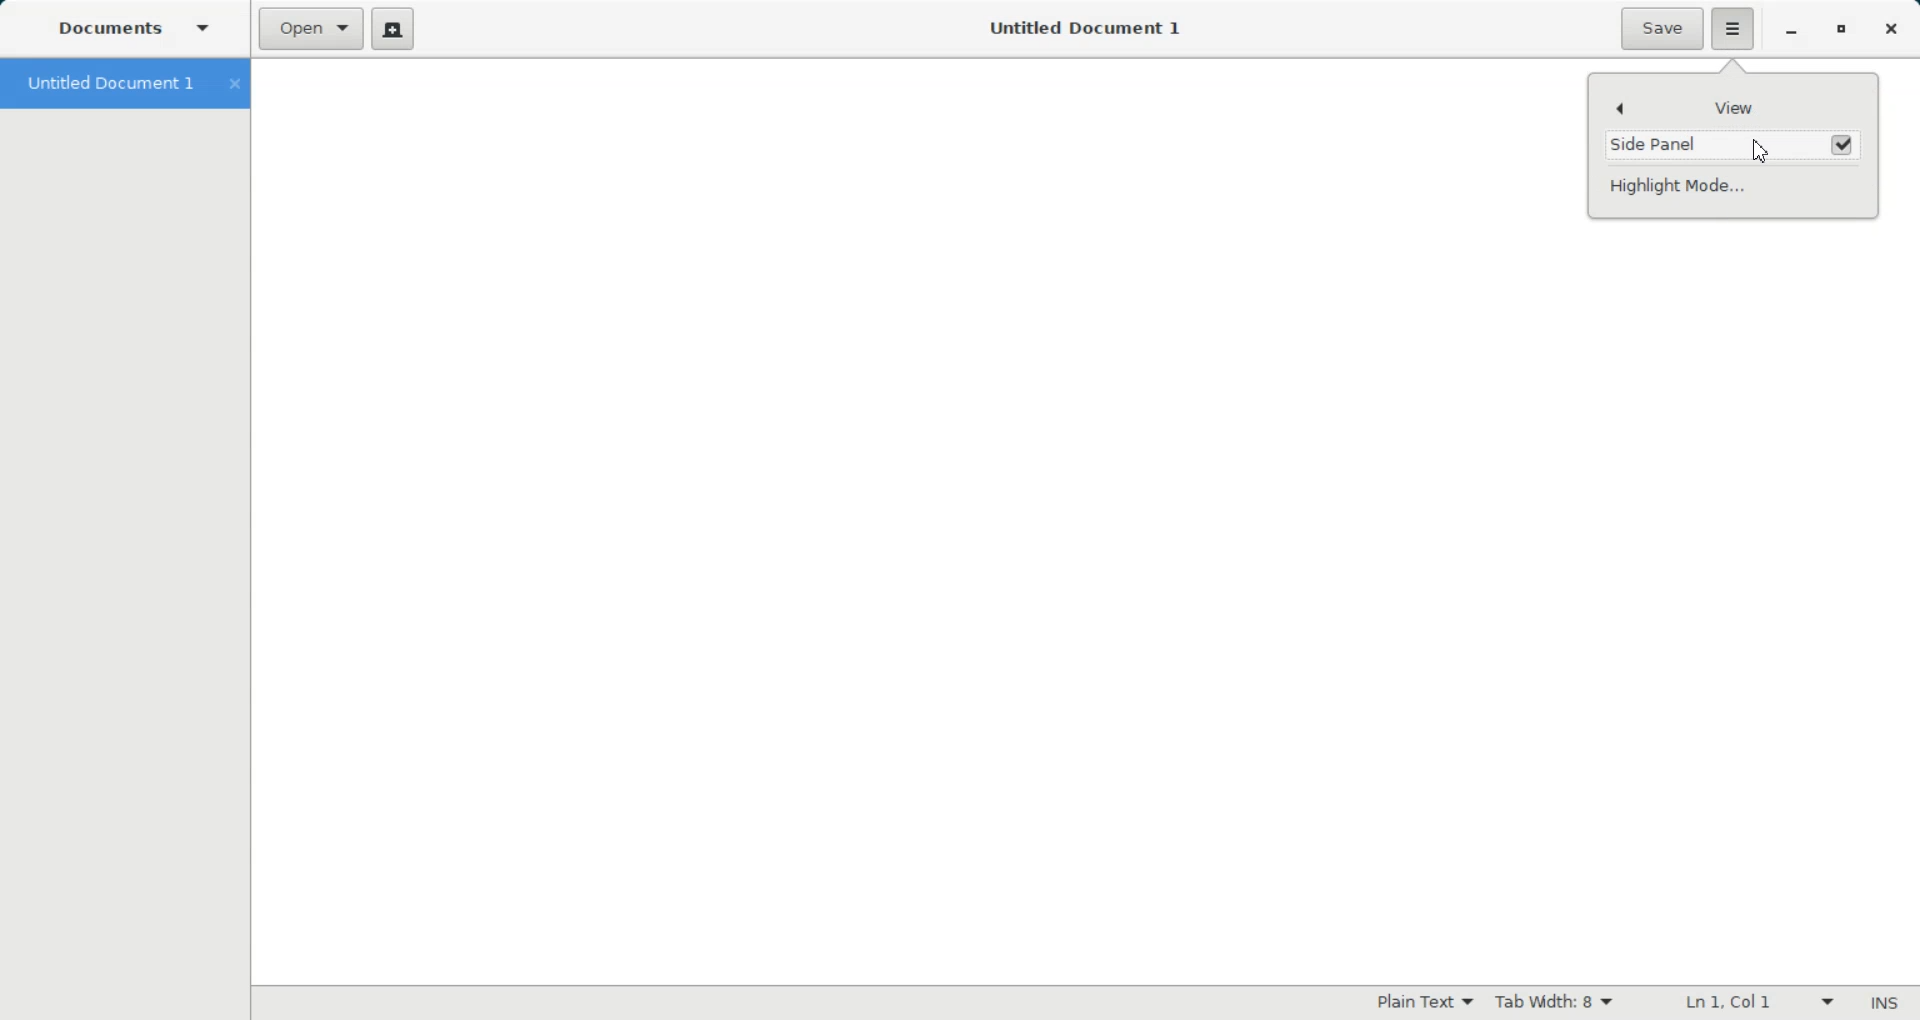  Describe the element at coordinates (106, 83) in the screenshot. I see `Untitled Document 1 tab` at that location.